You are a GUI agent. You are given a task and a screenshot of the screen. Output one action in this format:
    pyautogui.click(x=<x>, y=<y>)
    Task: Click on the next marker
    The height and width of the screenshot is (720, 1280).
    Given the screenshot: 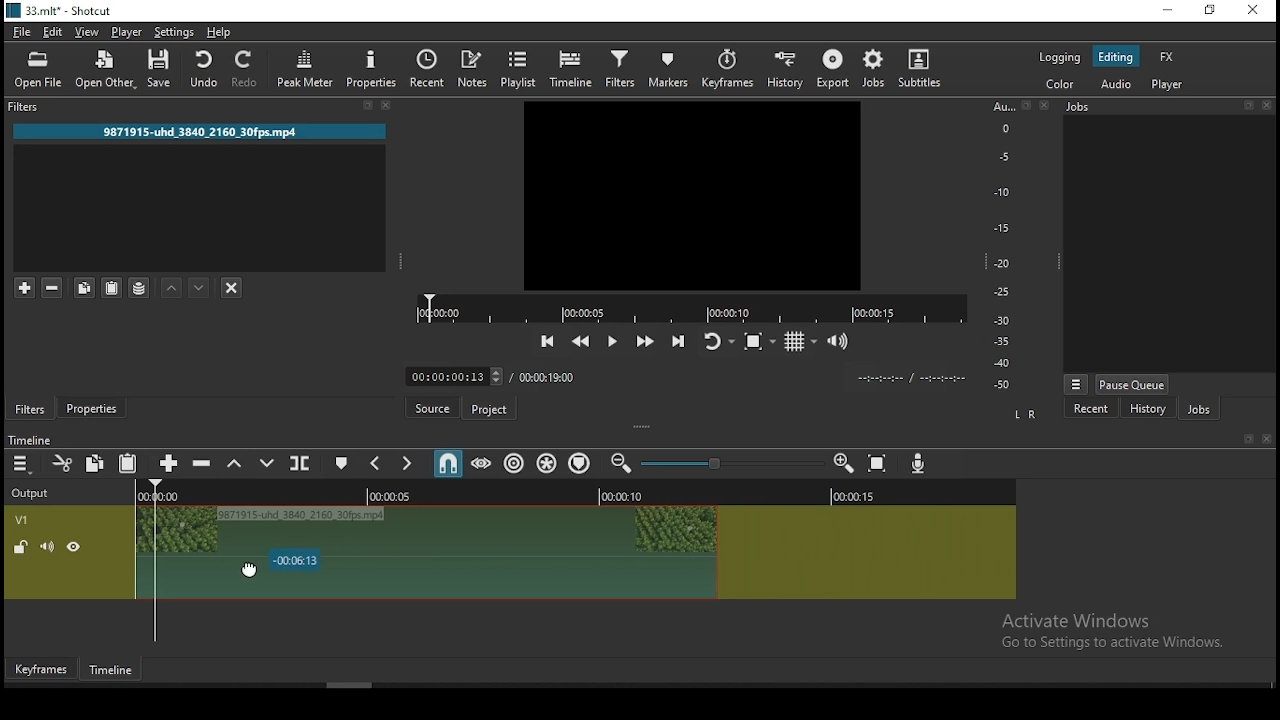 What is the action you would take?
    pyautogui.click(x=408, y=465)
    